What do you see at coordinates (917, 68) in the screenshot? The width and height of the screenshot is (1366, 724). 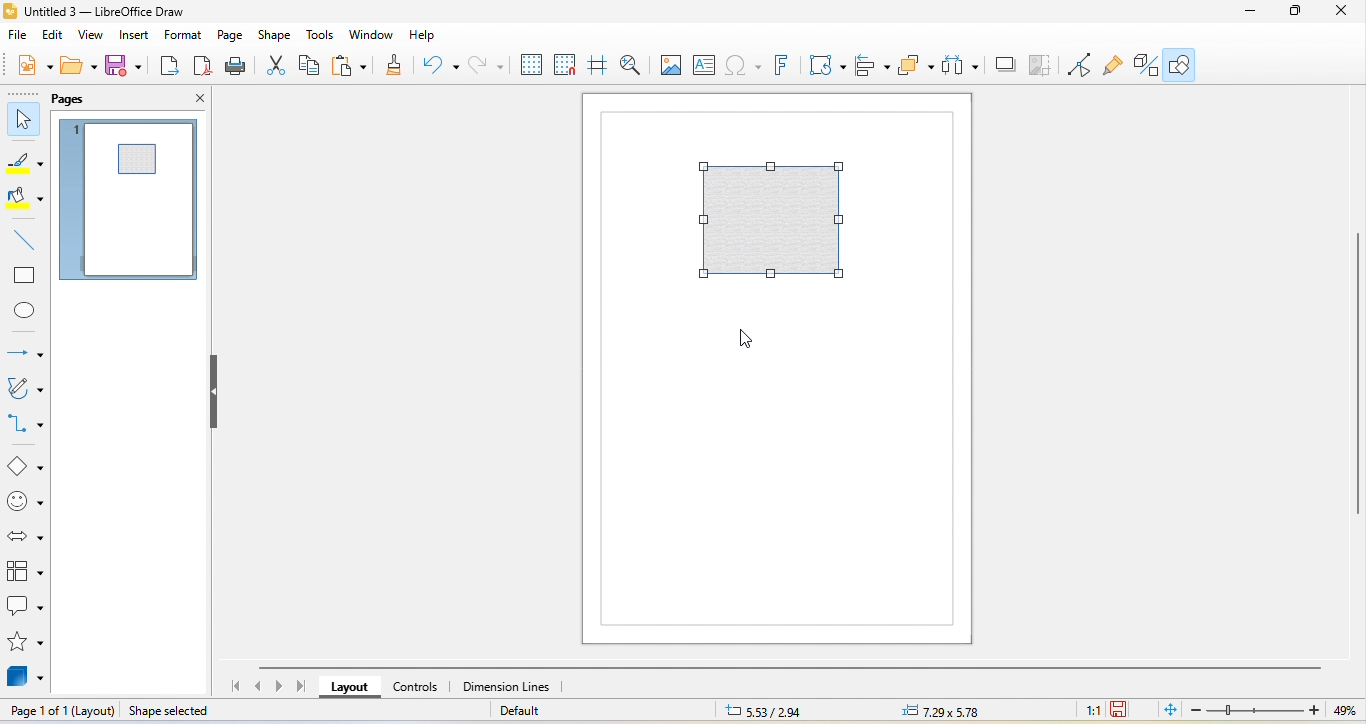 I see `arrange` at bounding box center [917, 68].